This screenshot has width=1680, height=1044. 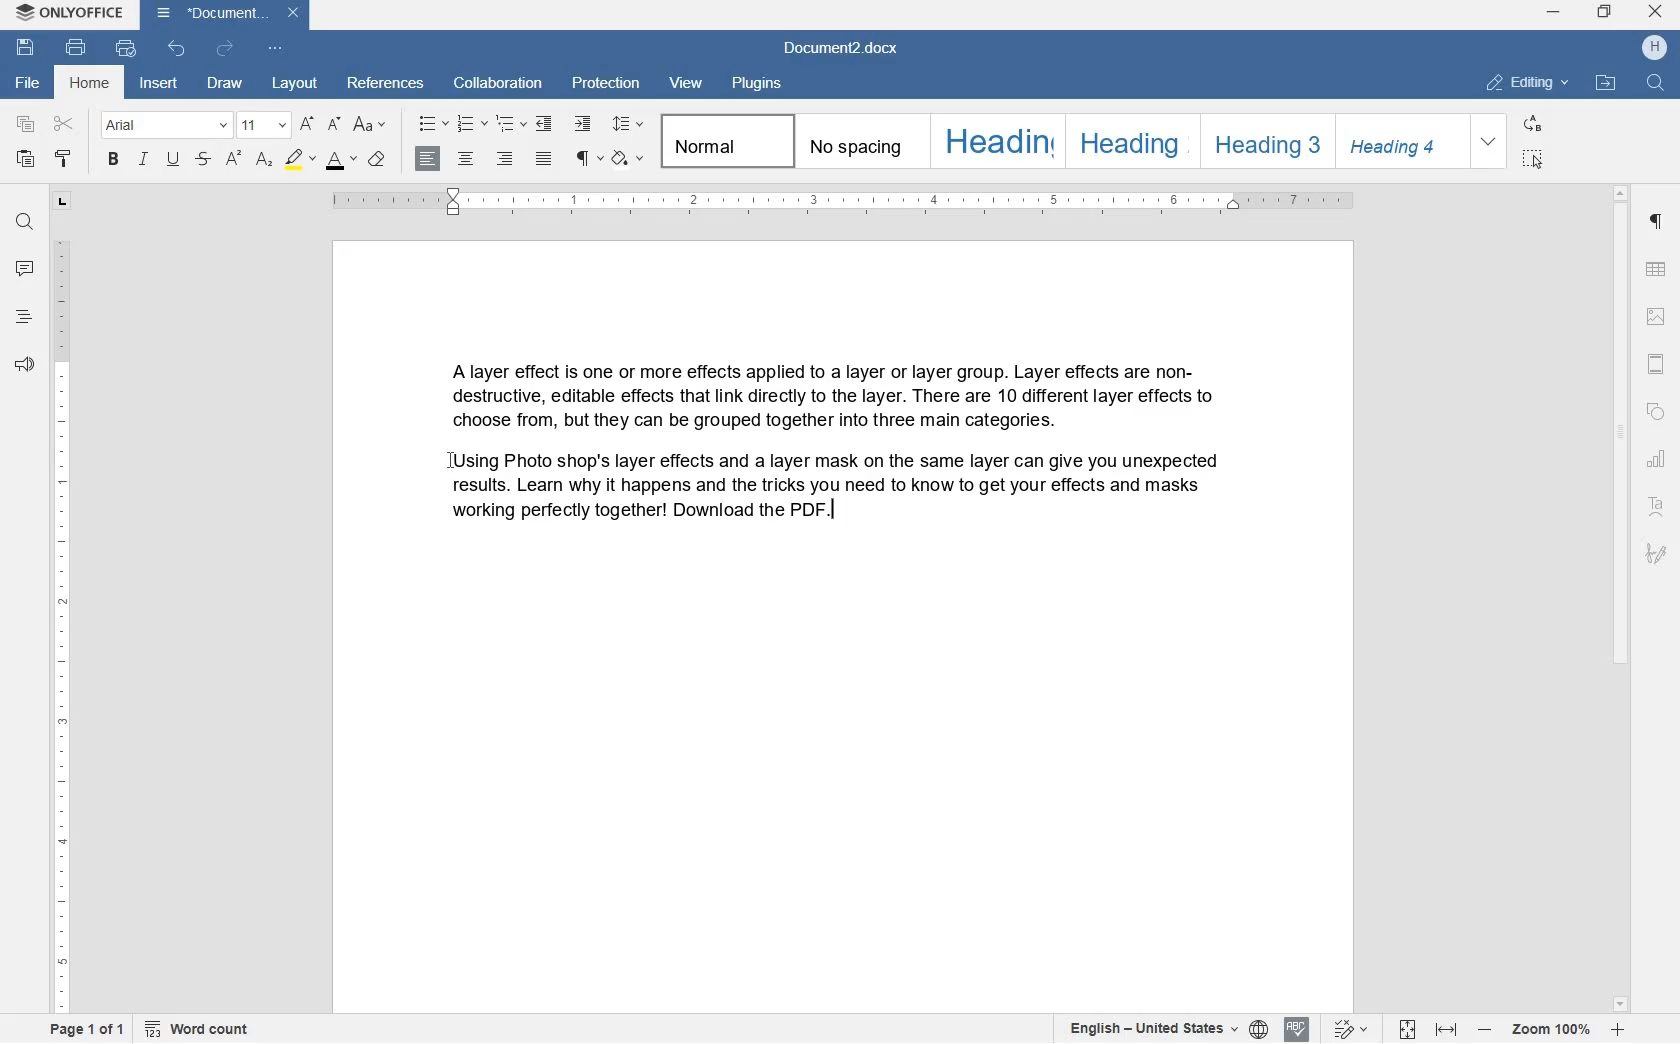 I want to click on STRIKETHROUGH, so click(x=202, y=161).